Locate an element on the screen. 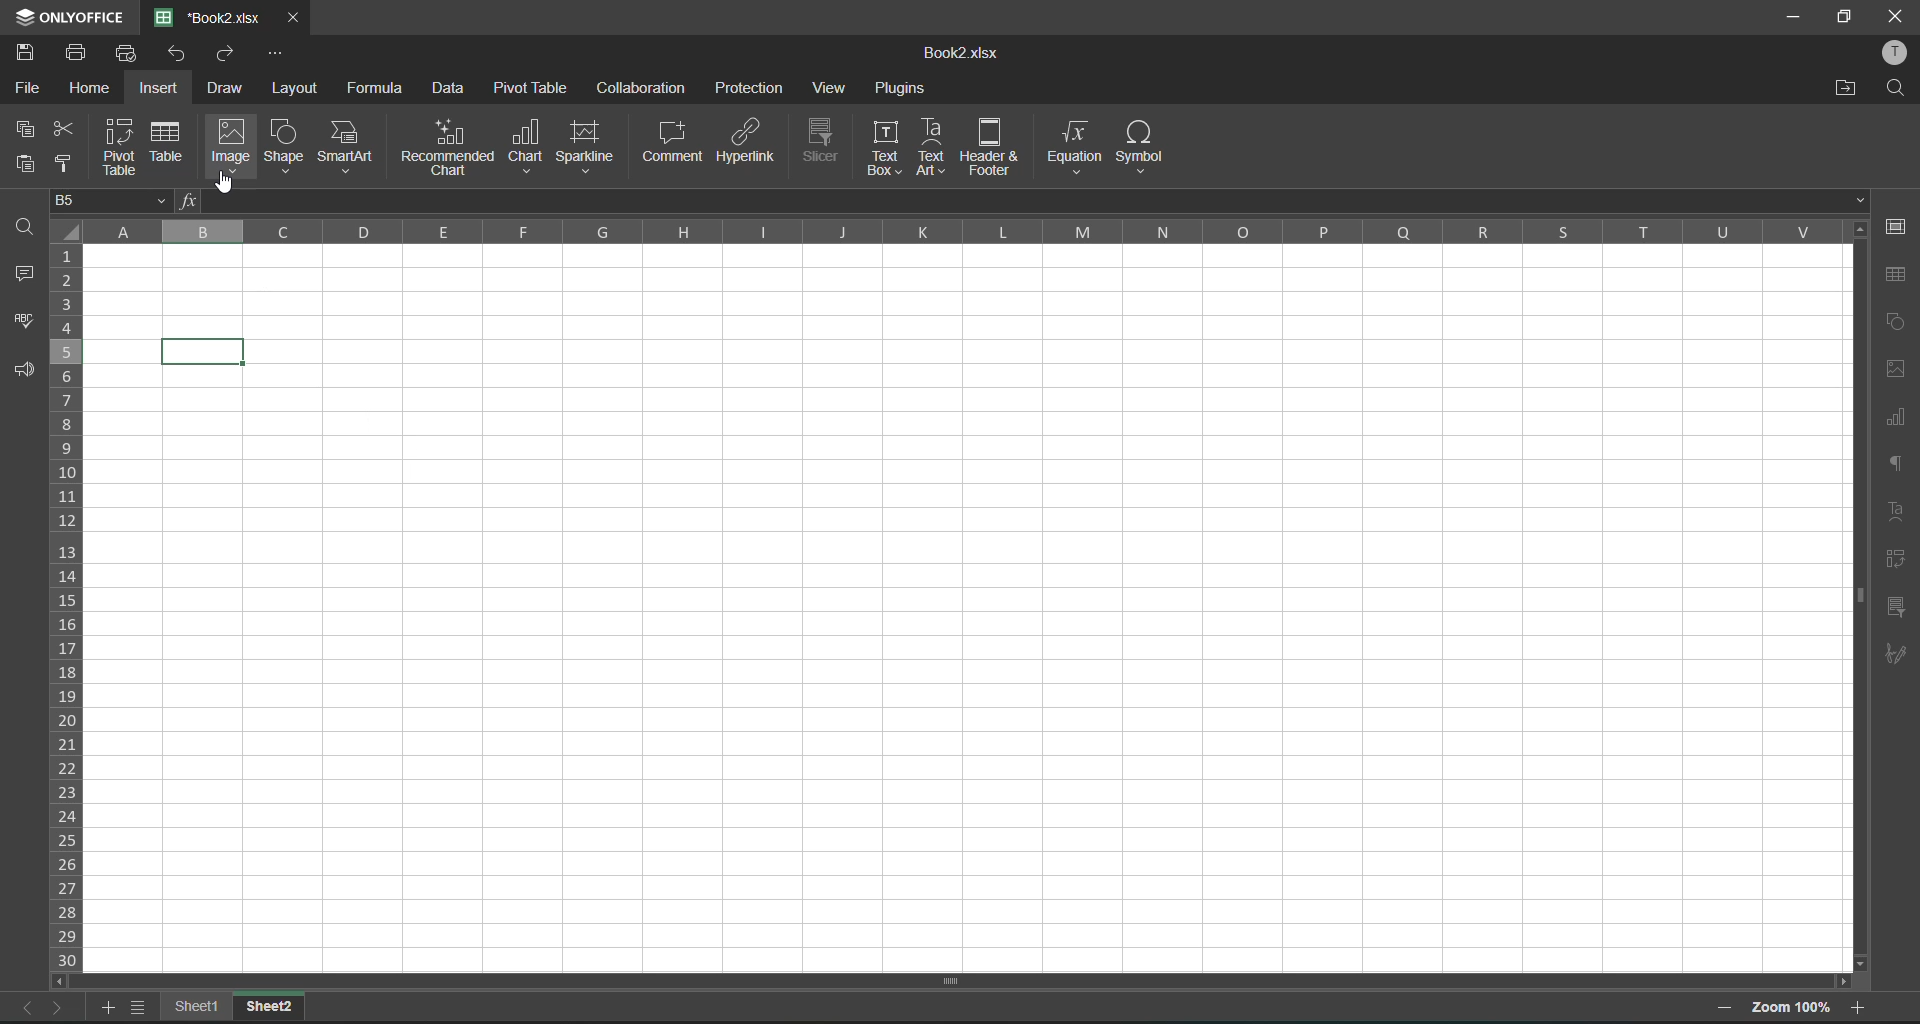  comments is located at coordinates (26, 279).